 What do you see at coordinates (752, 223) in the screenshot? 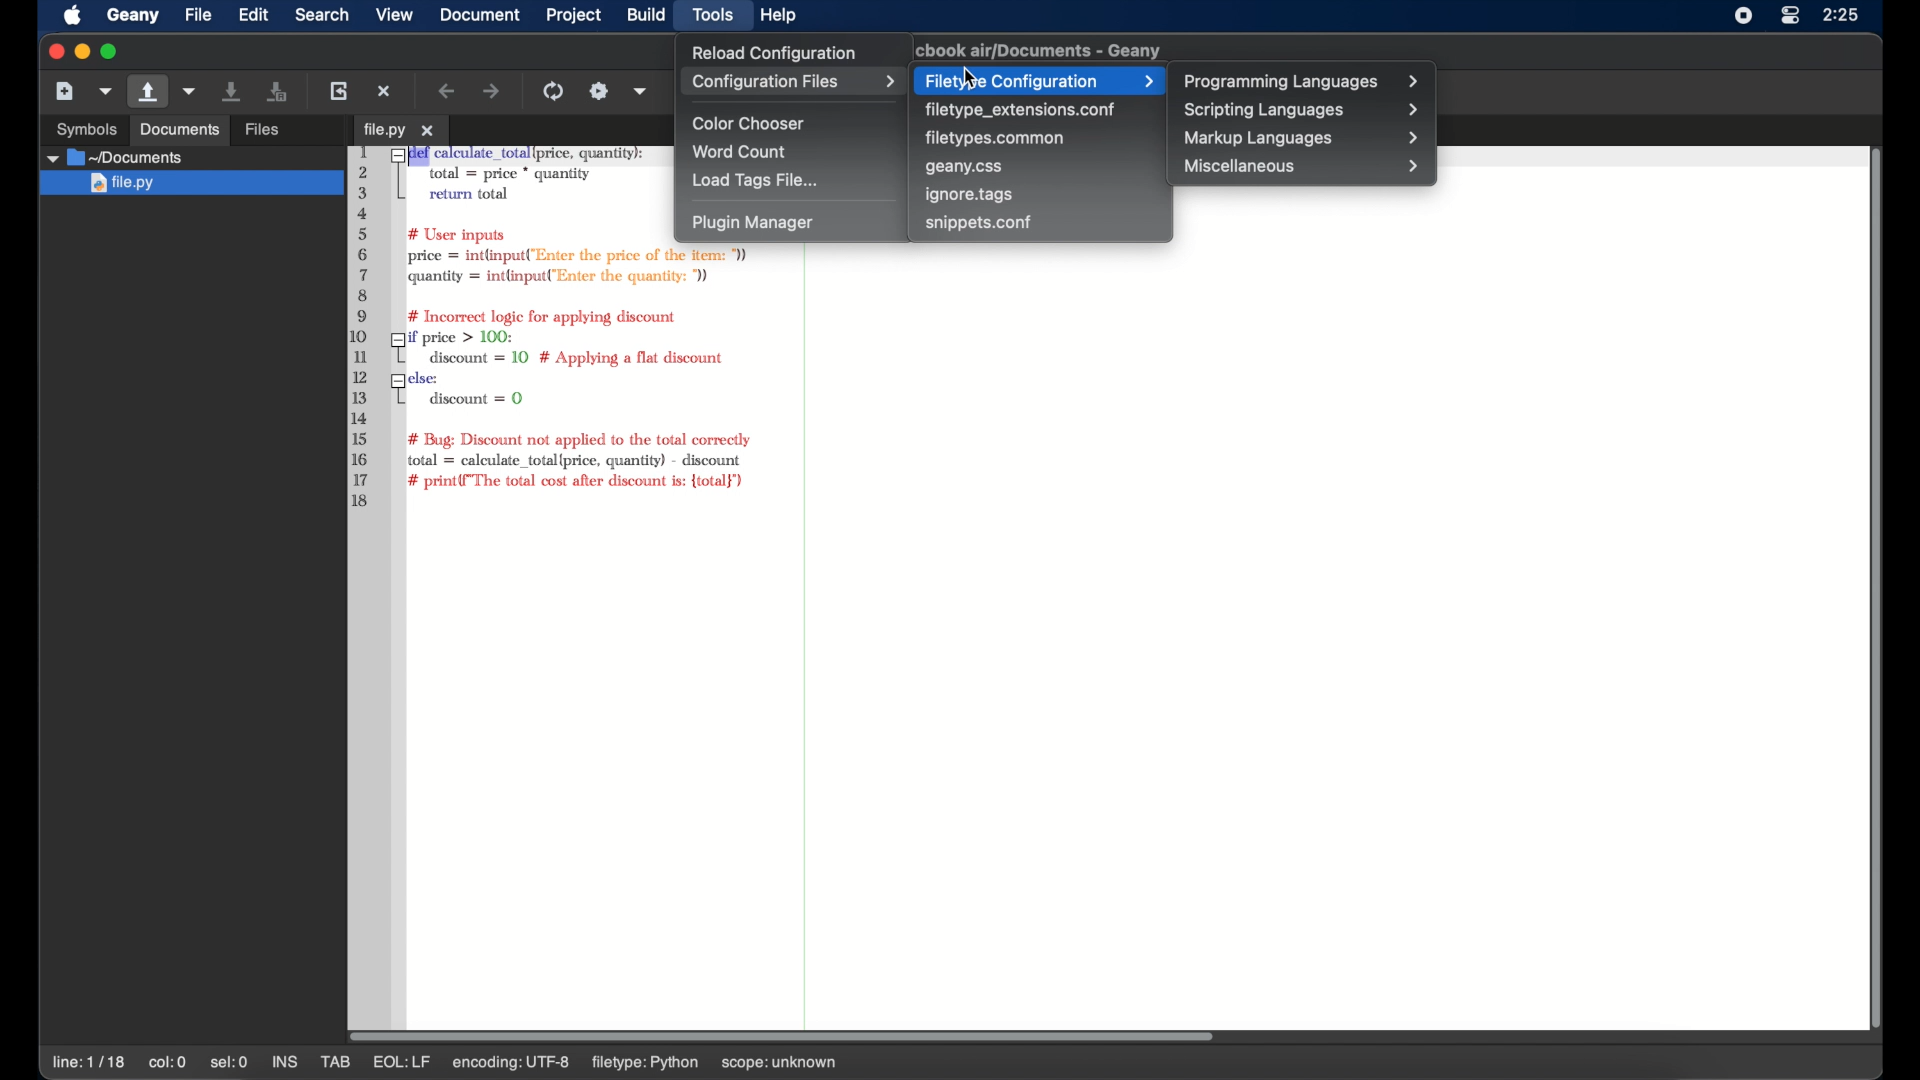
I see `plugin manager` at bounding box center [752, 223].